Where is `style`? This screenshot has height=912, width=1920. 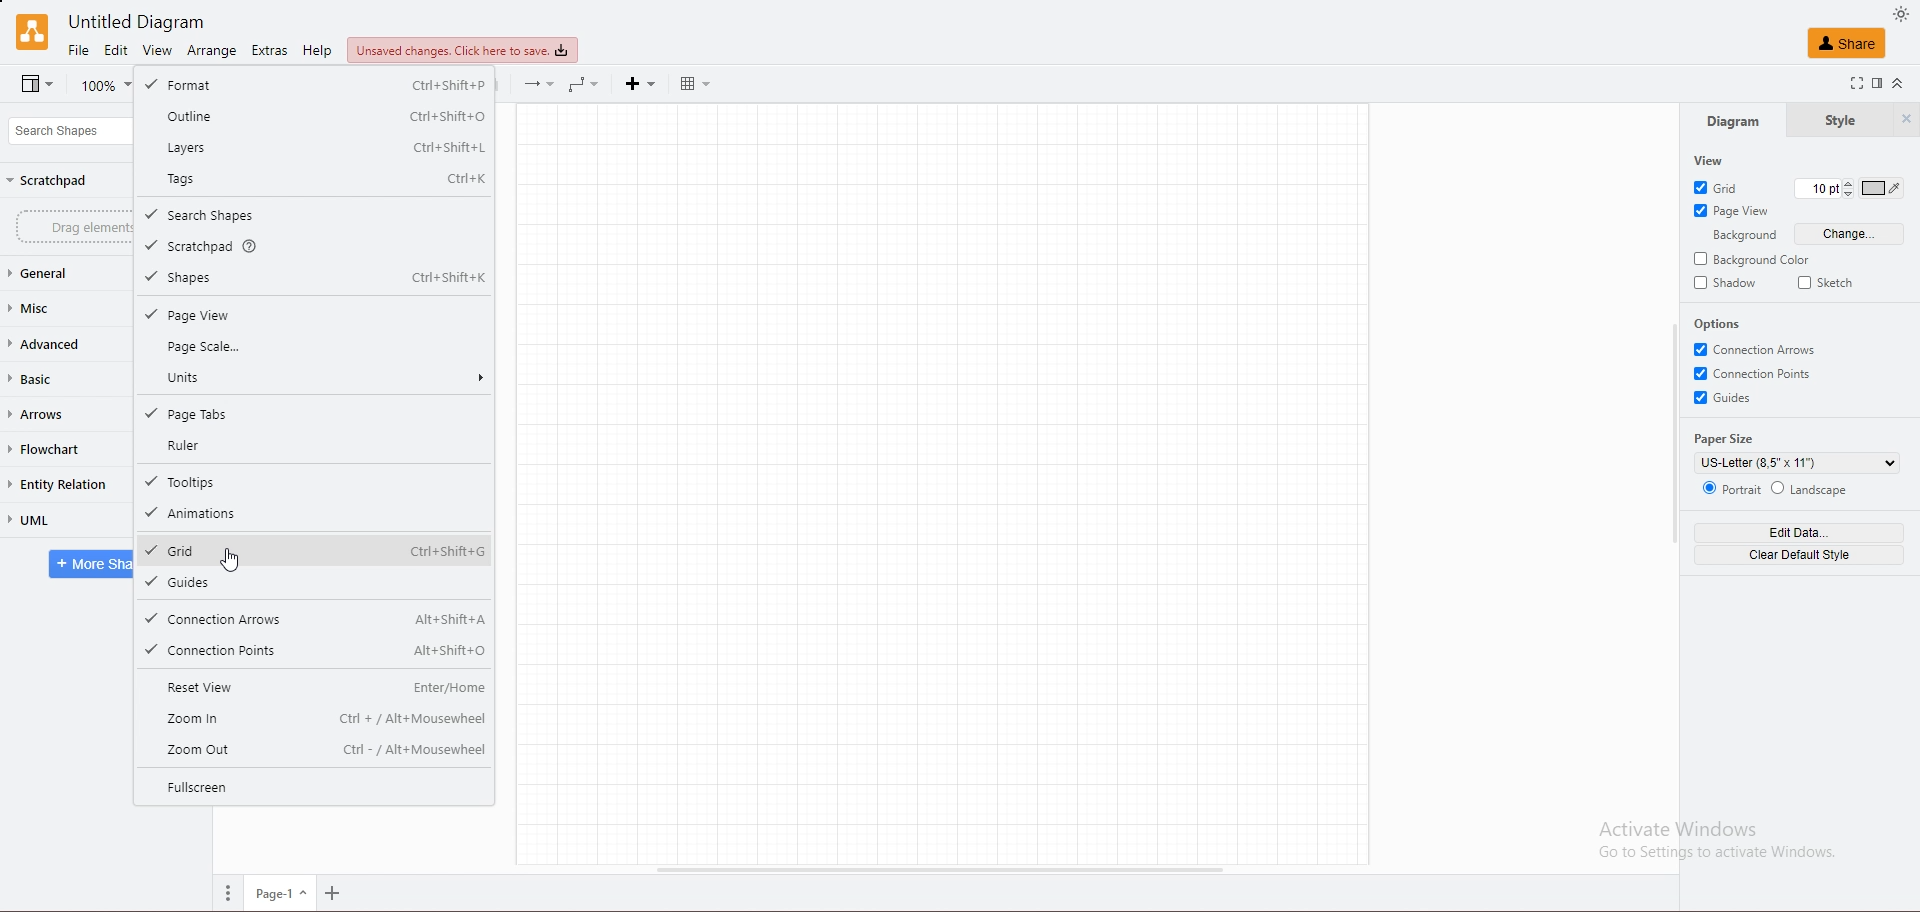
style is located at coordinates (1839, 121).